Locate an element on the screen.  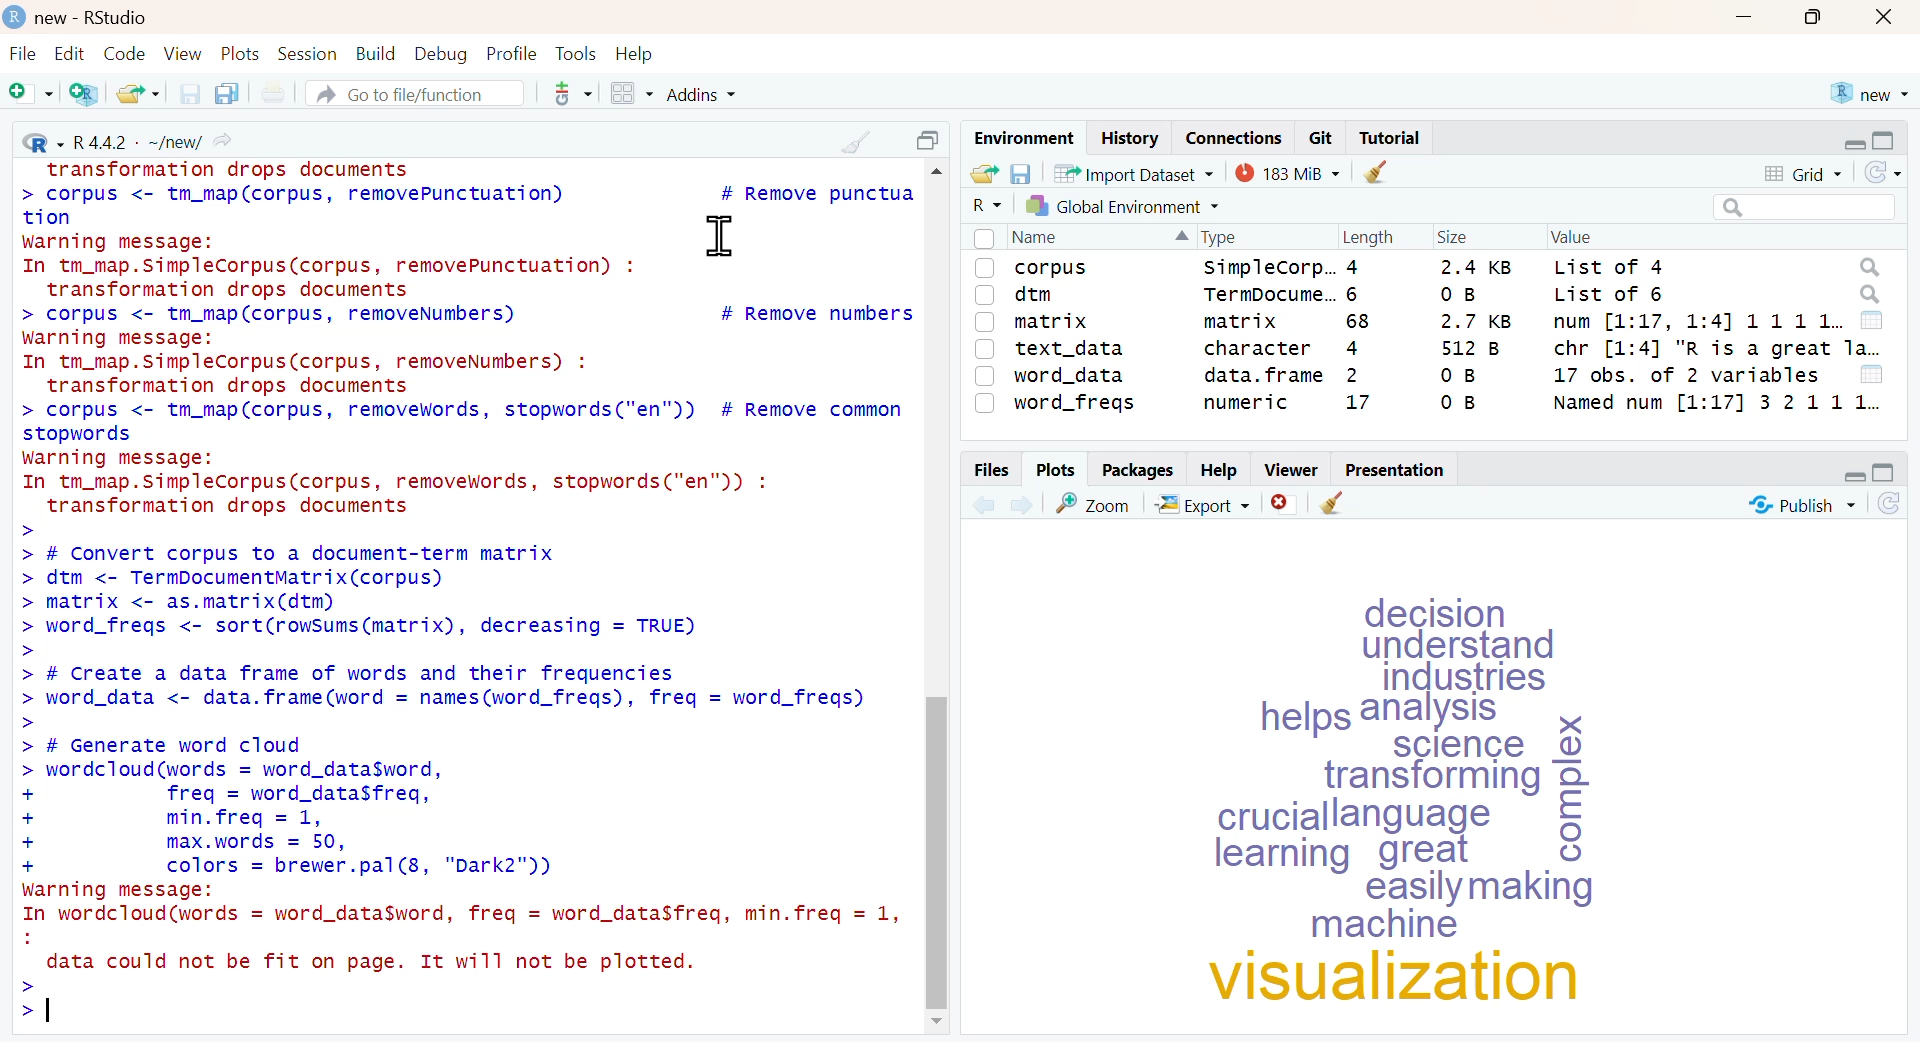
Workspace panes is located at coordinates (630, 94).